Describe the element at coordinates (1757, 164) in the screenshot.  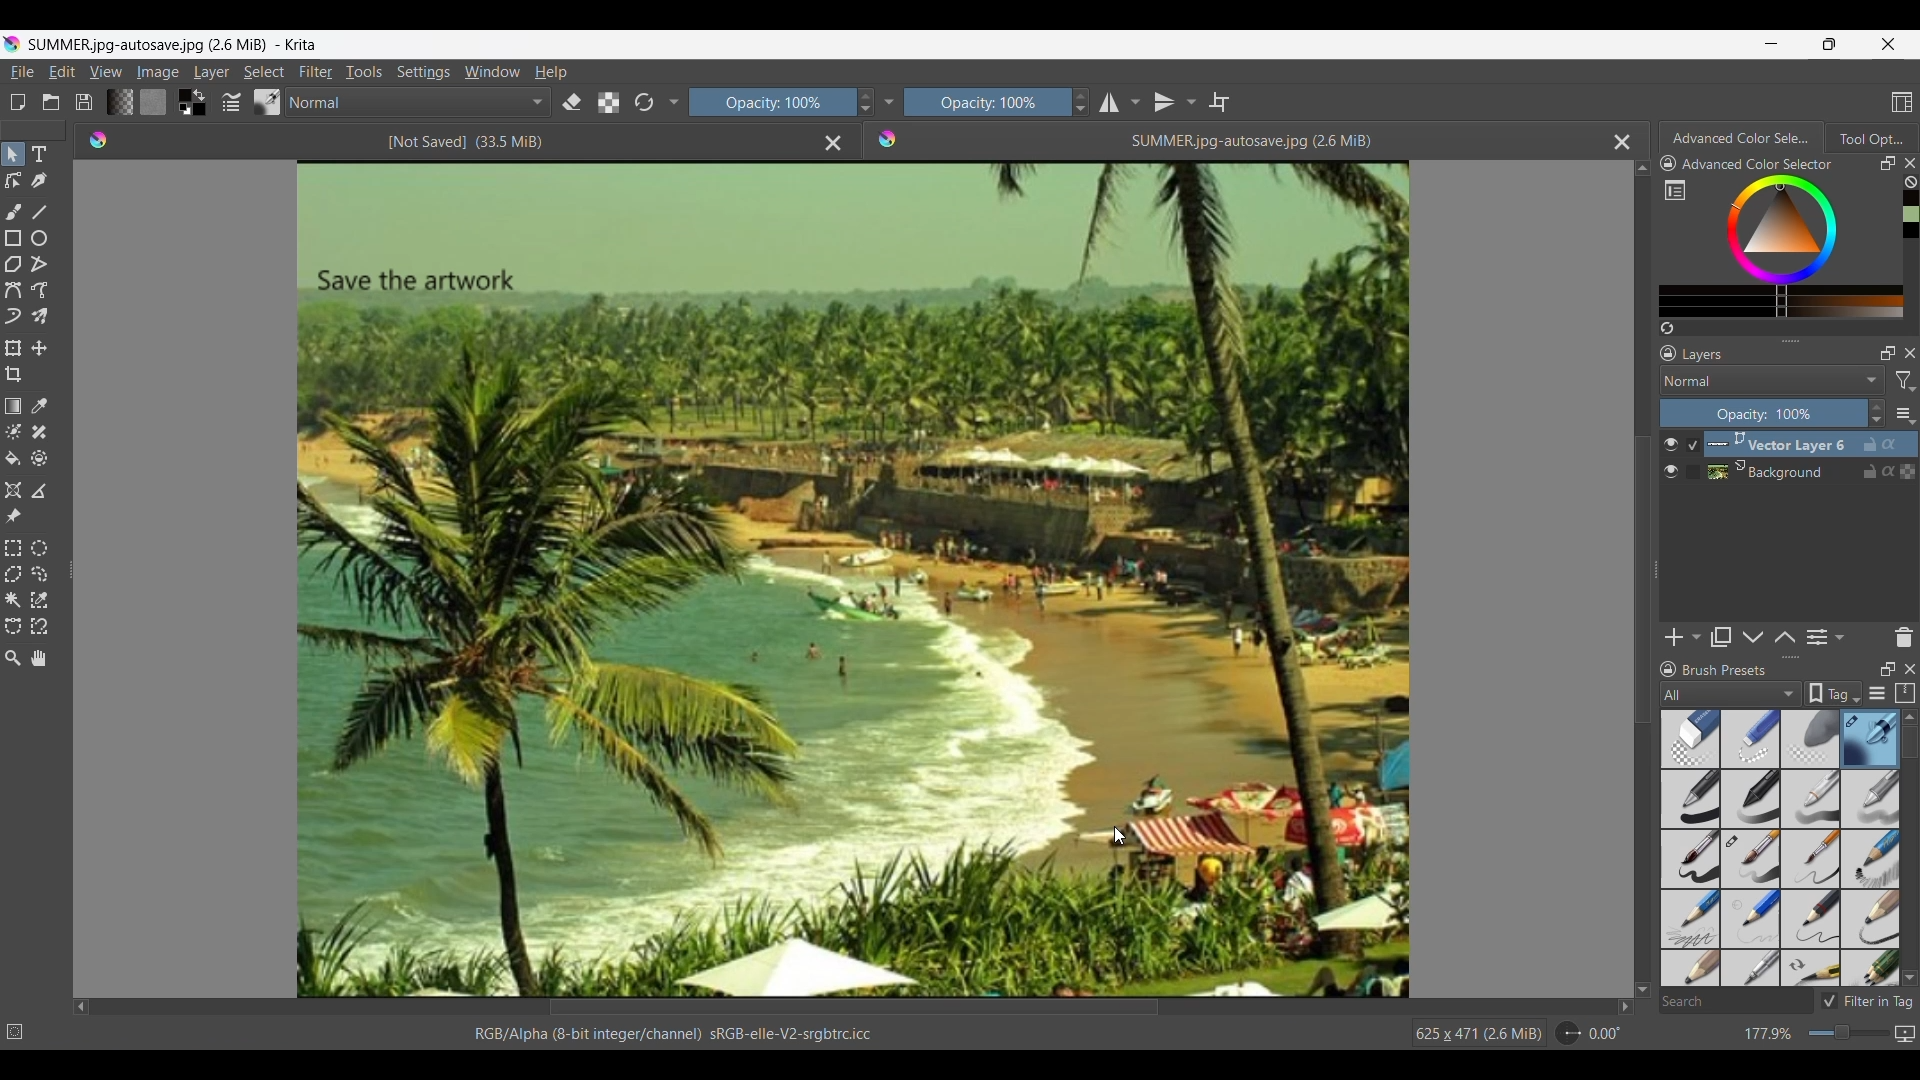
I see `Name of current color setting` at that location.